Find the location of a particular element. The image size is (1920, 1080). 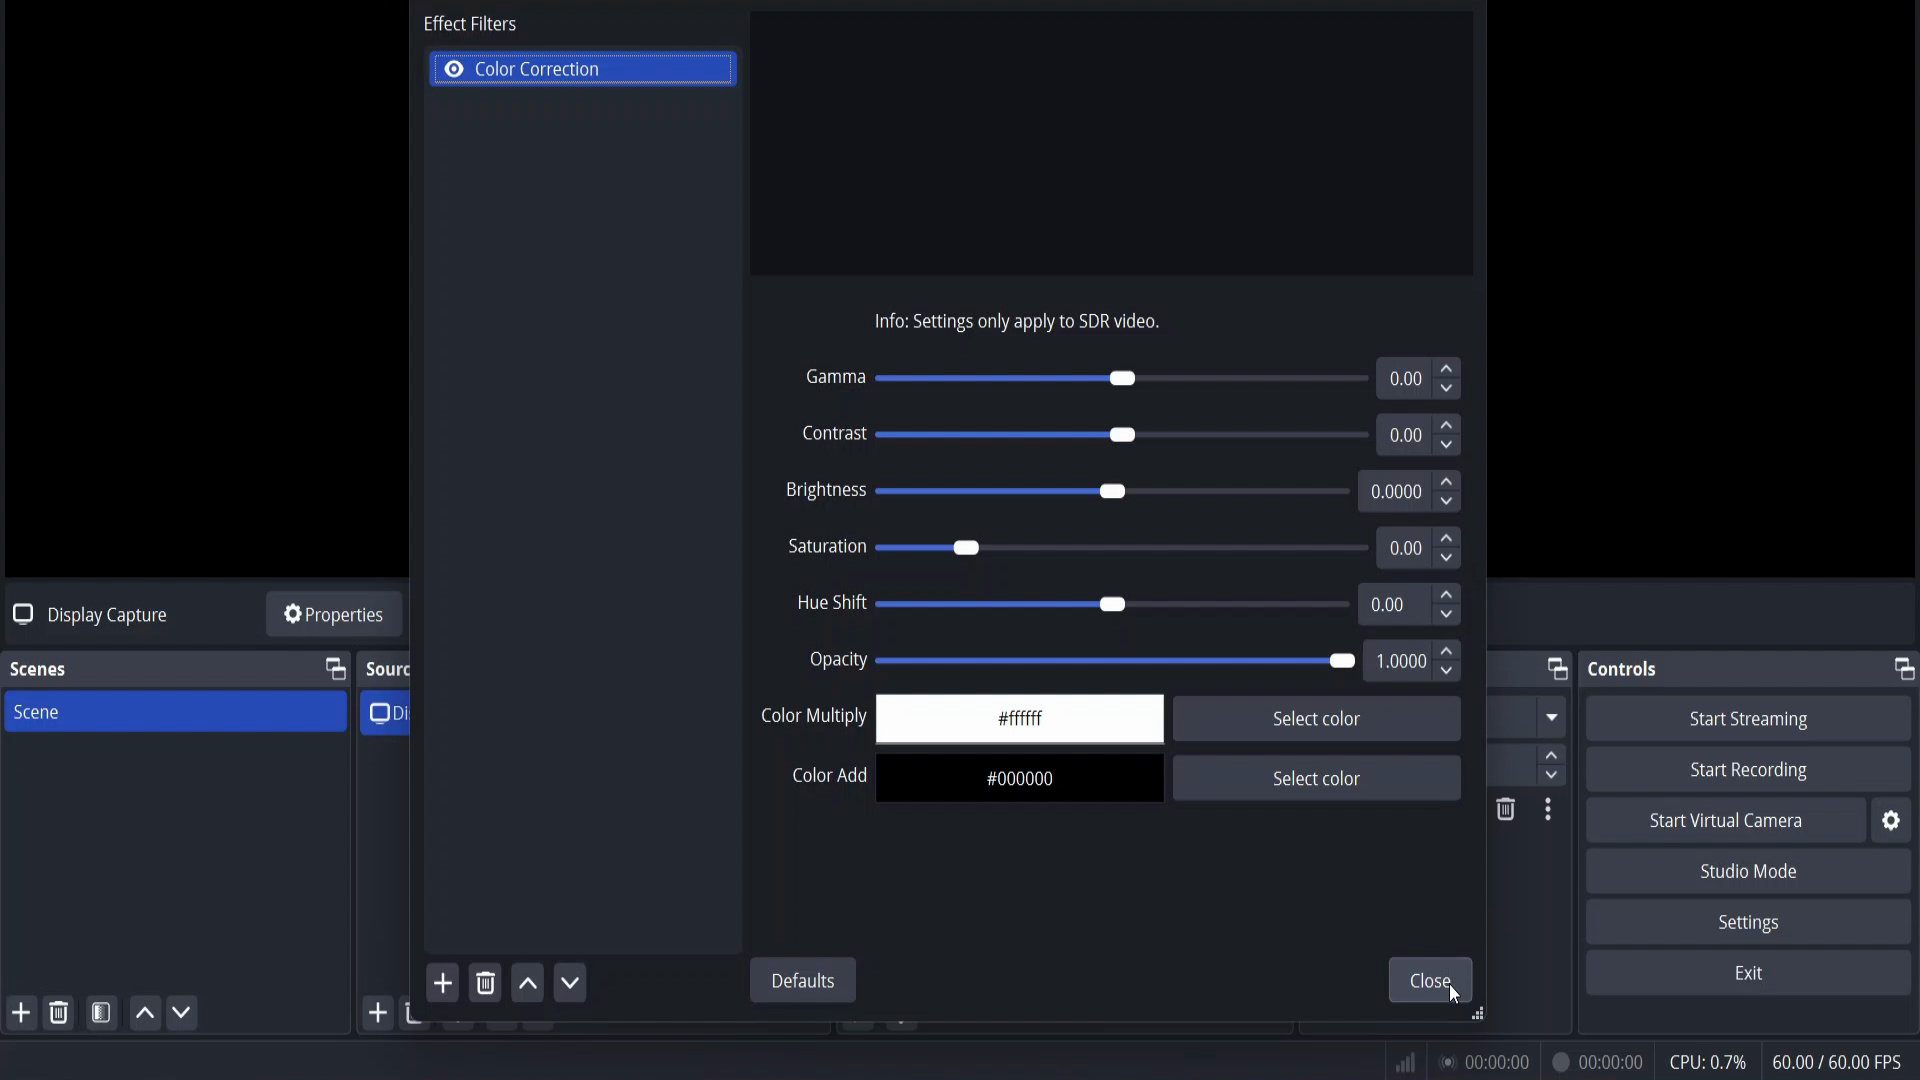

cpu usage is located at coordinates (1707, 1061).